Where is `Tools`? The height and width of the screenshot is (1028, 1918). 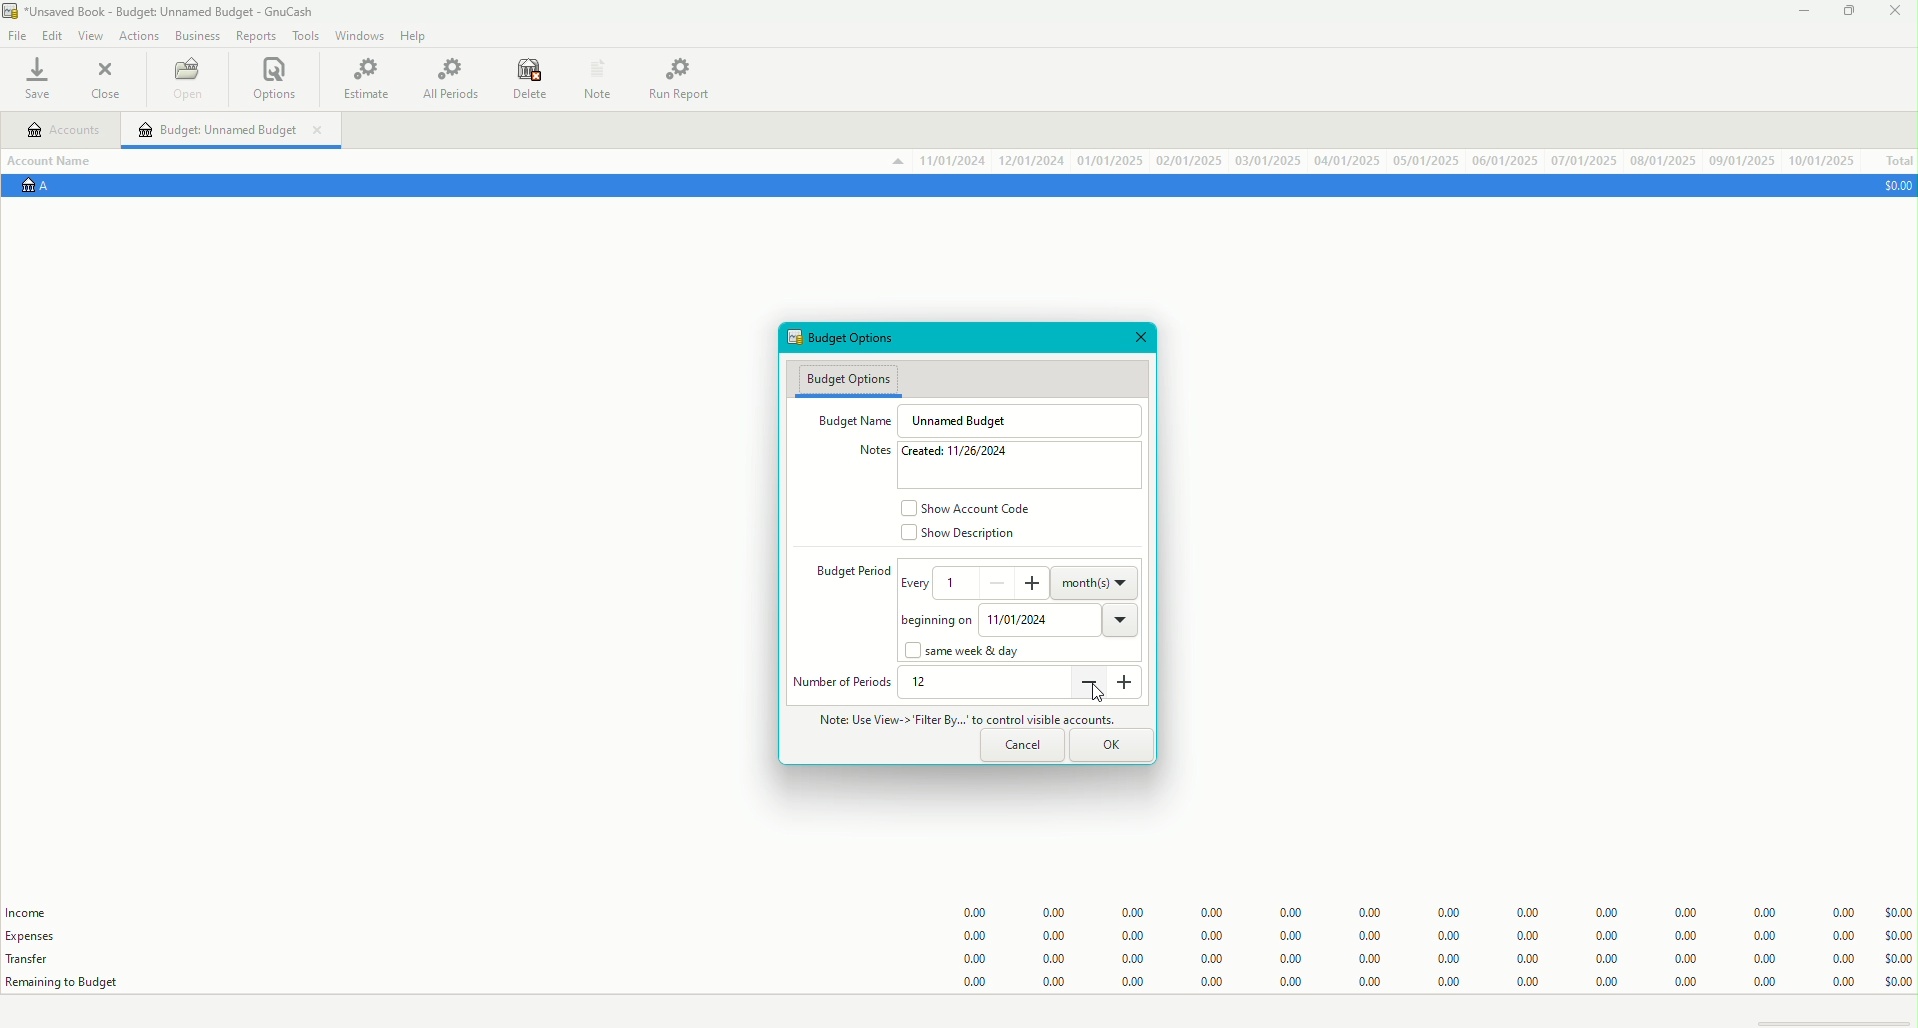 Tools is located at coordinates (301, 35).